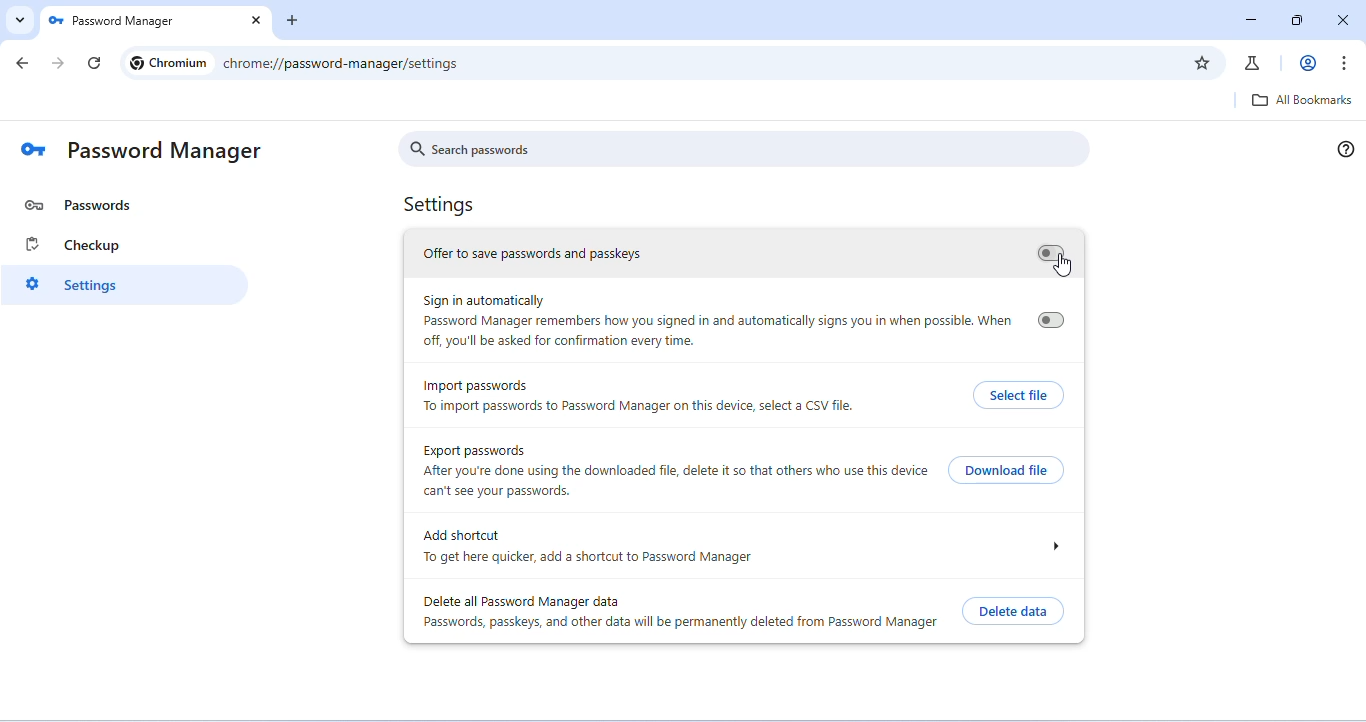 The image size is (1366, 722). I want to click on search tabs, so click(20, 21).